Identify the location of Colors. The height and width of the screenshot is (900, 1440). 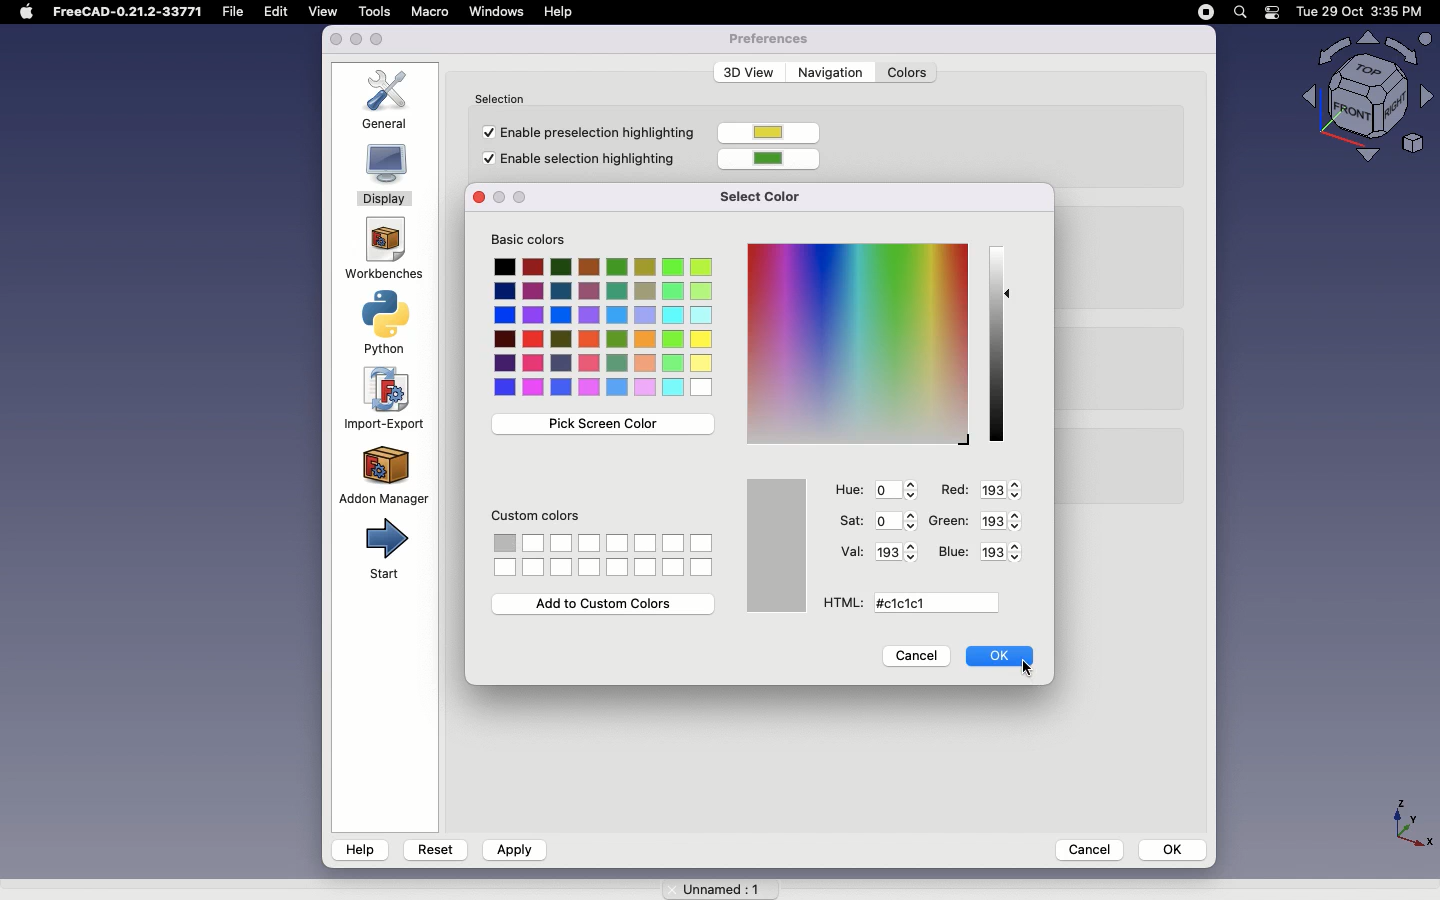
(907, 73).